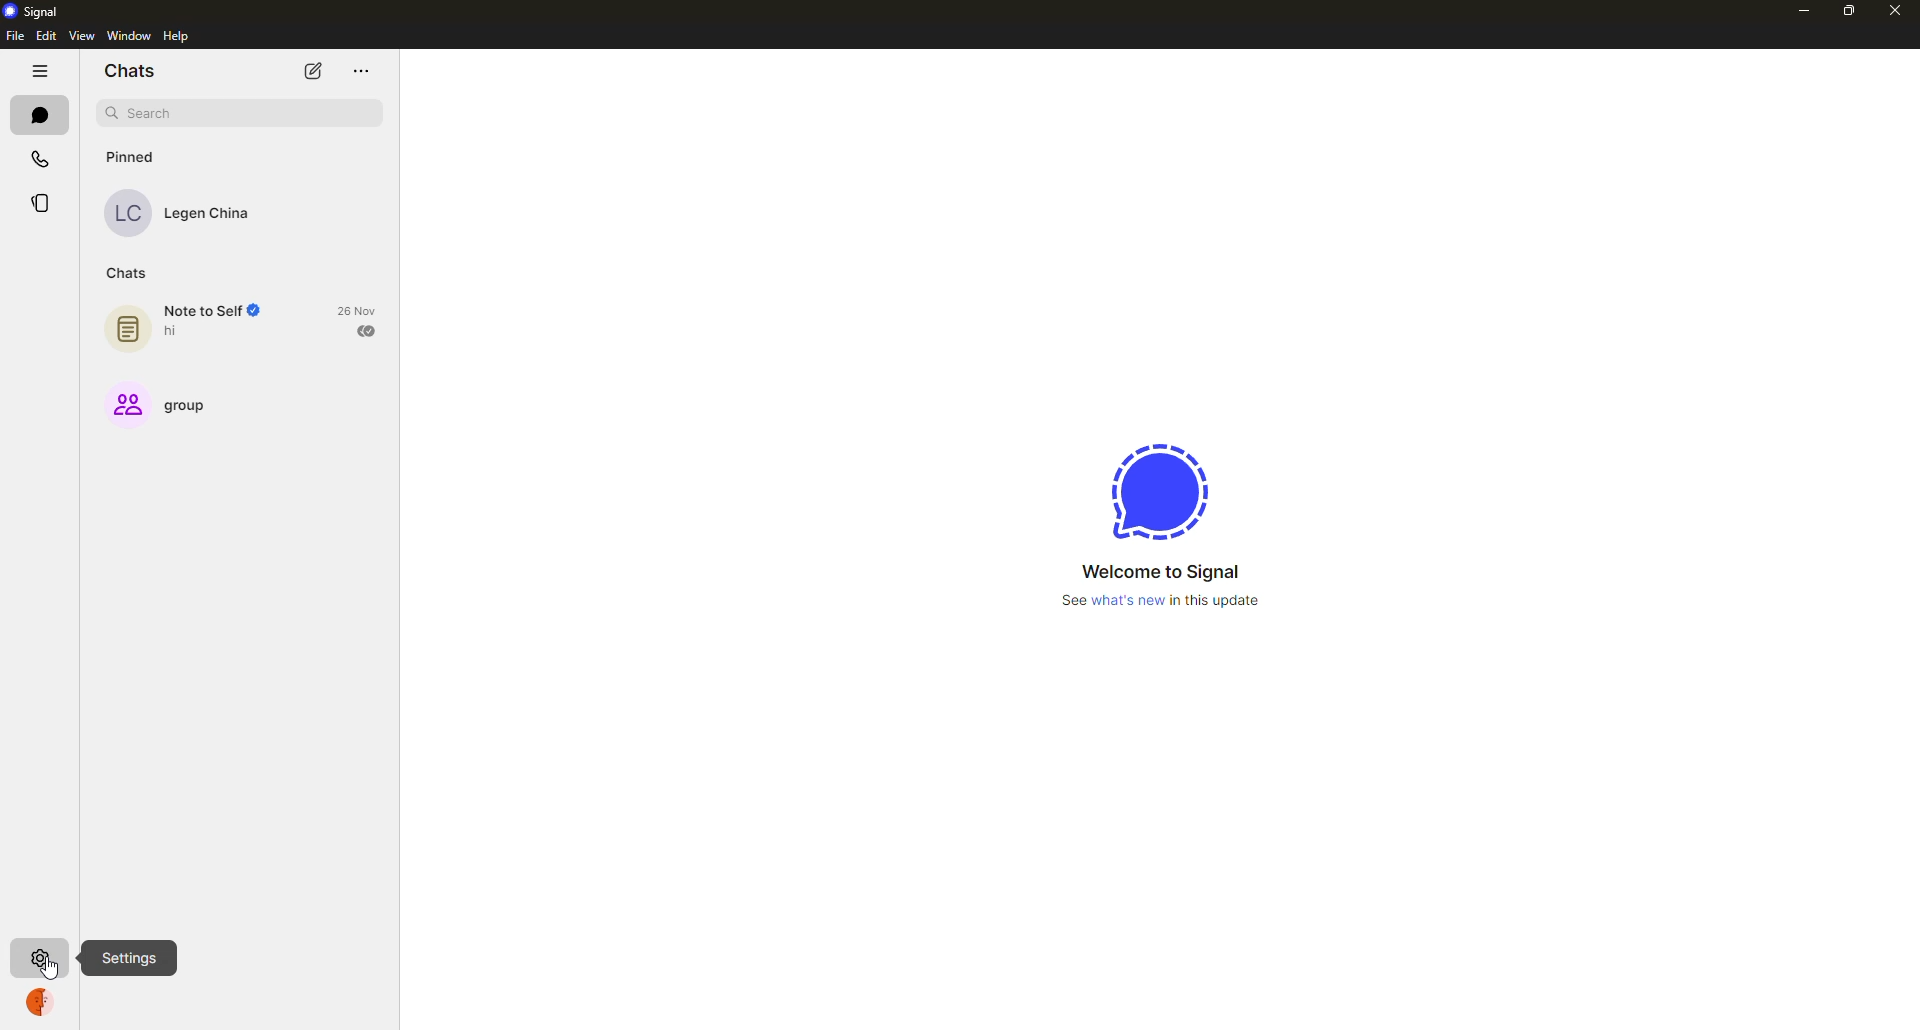 This screenshot has width=1920, height=1030. Describe the element at coordinates (1159, 490) in the screenshot. I see `signal` at that location.